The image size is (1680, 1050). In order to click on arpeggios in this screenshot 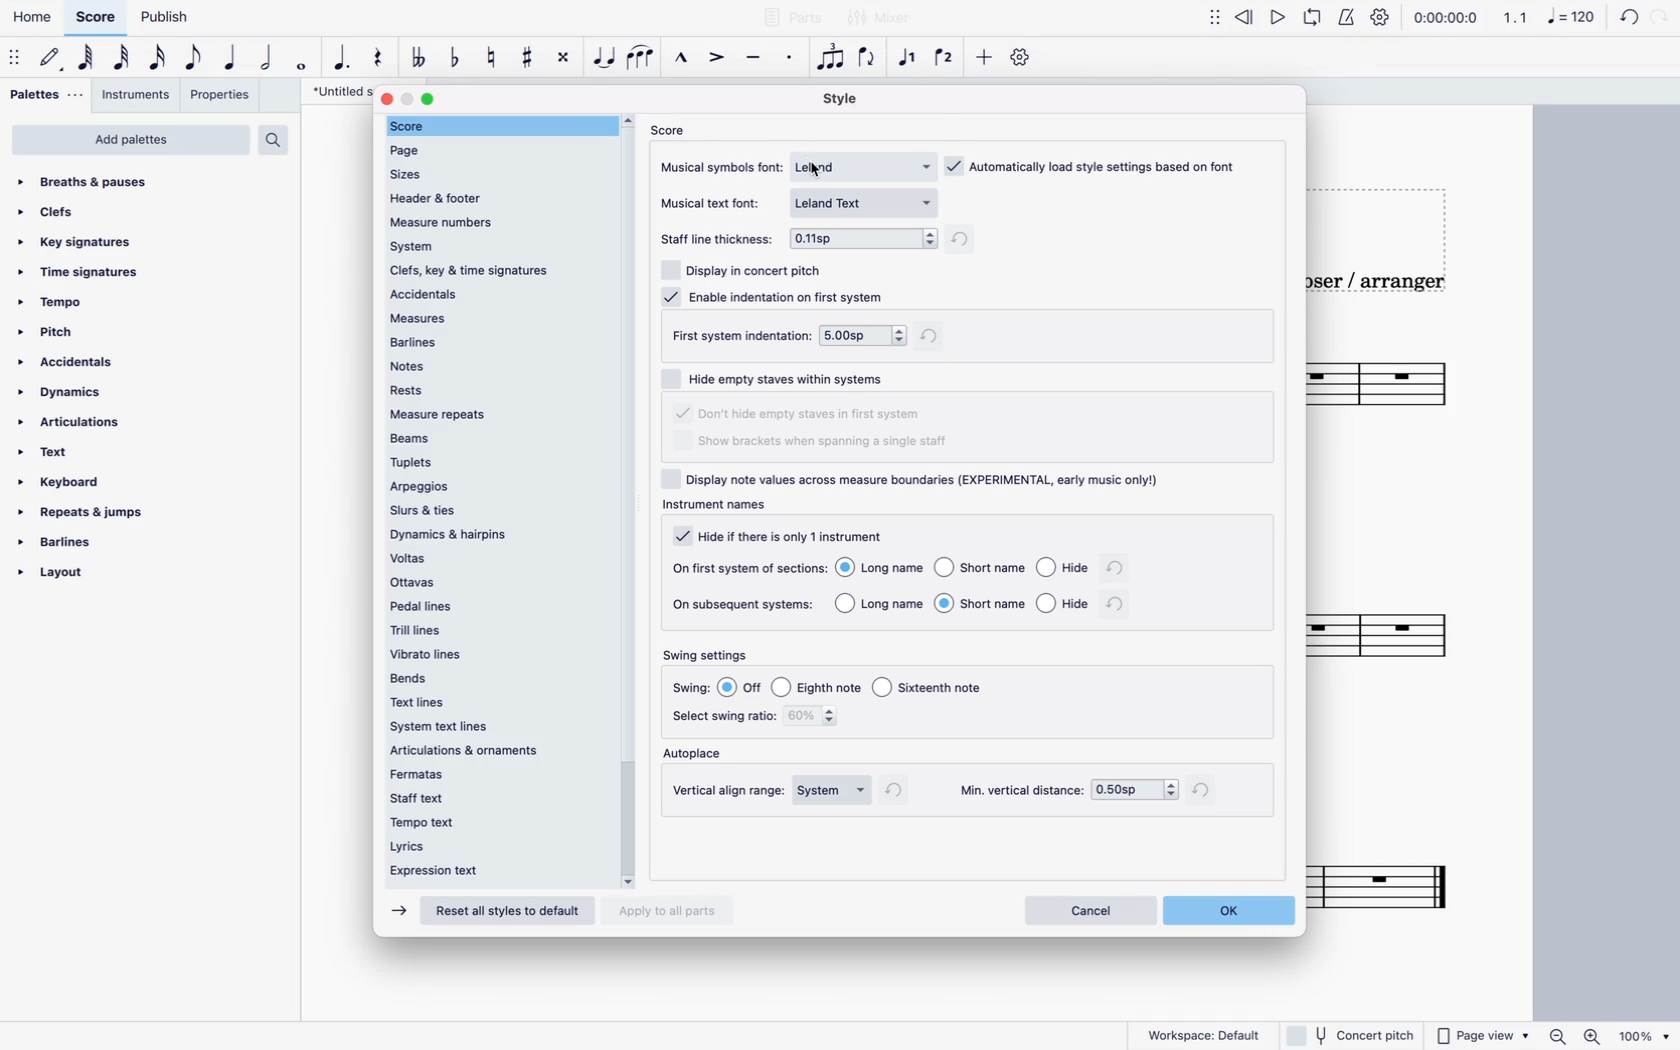, I will do `click(496, 486)`.